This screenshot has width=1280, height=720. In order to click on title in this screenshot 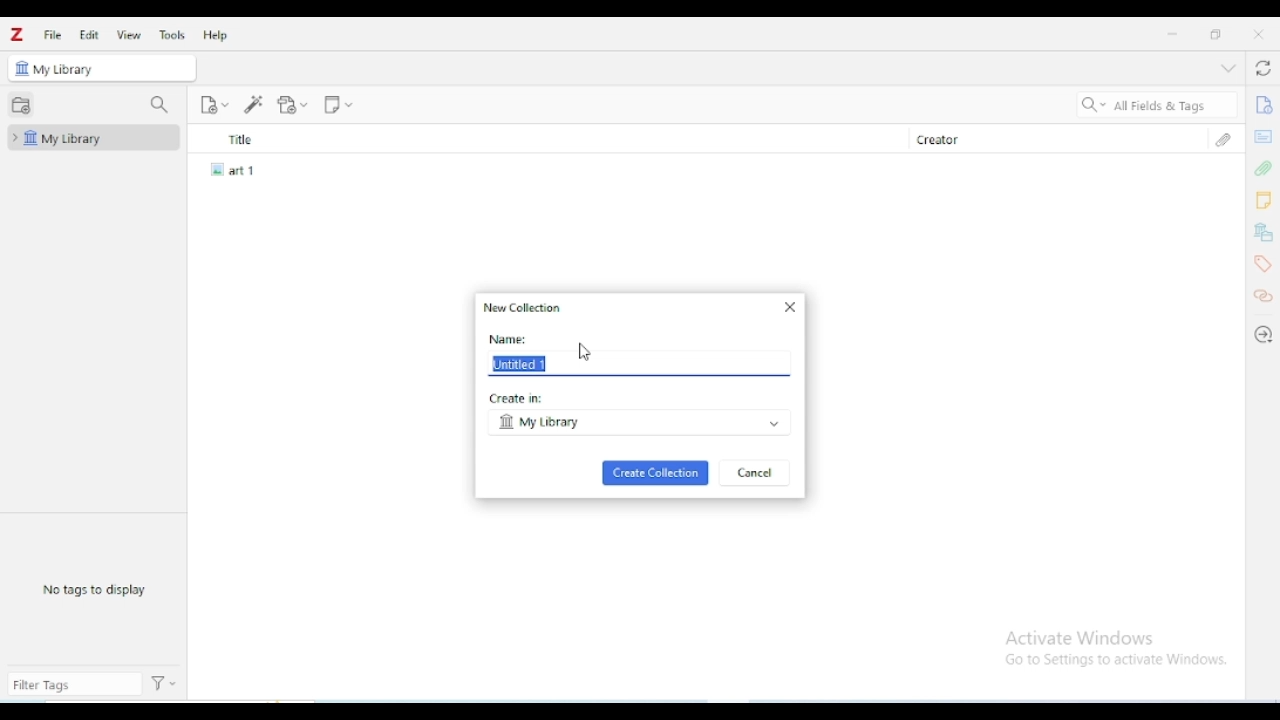, I will do `click(546, 139)`.